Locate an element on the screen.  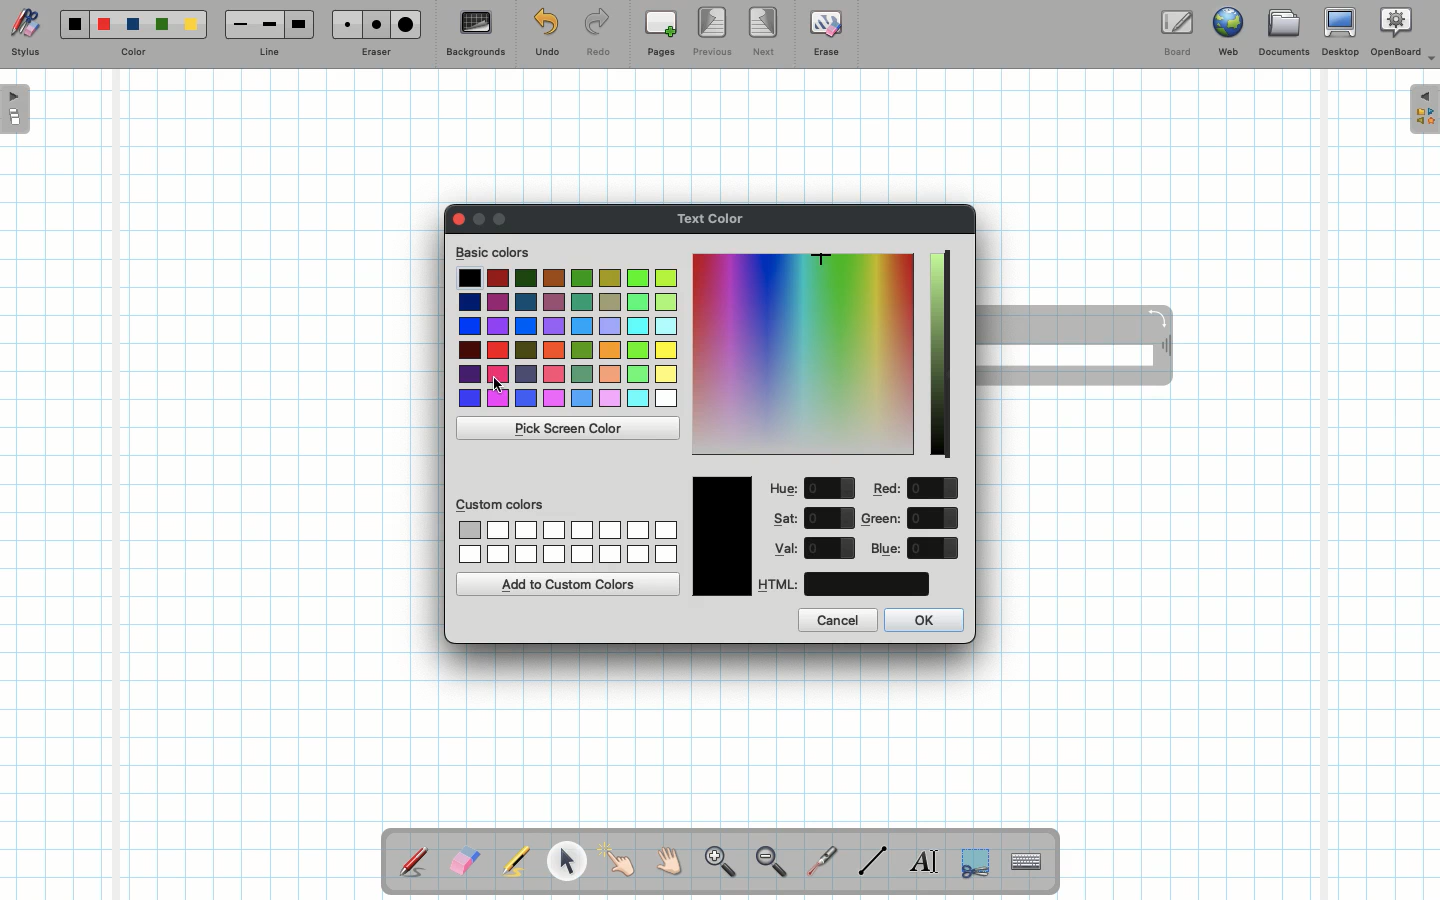
Stylus is located at coordinates (25, 33).